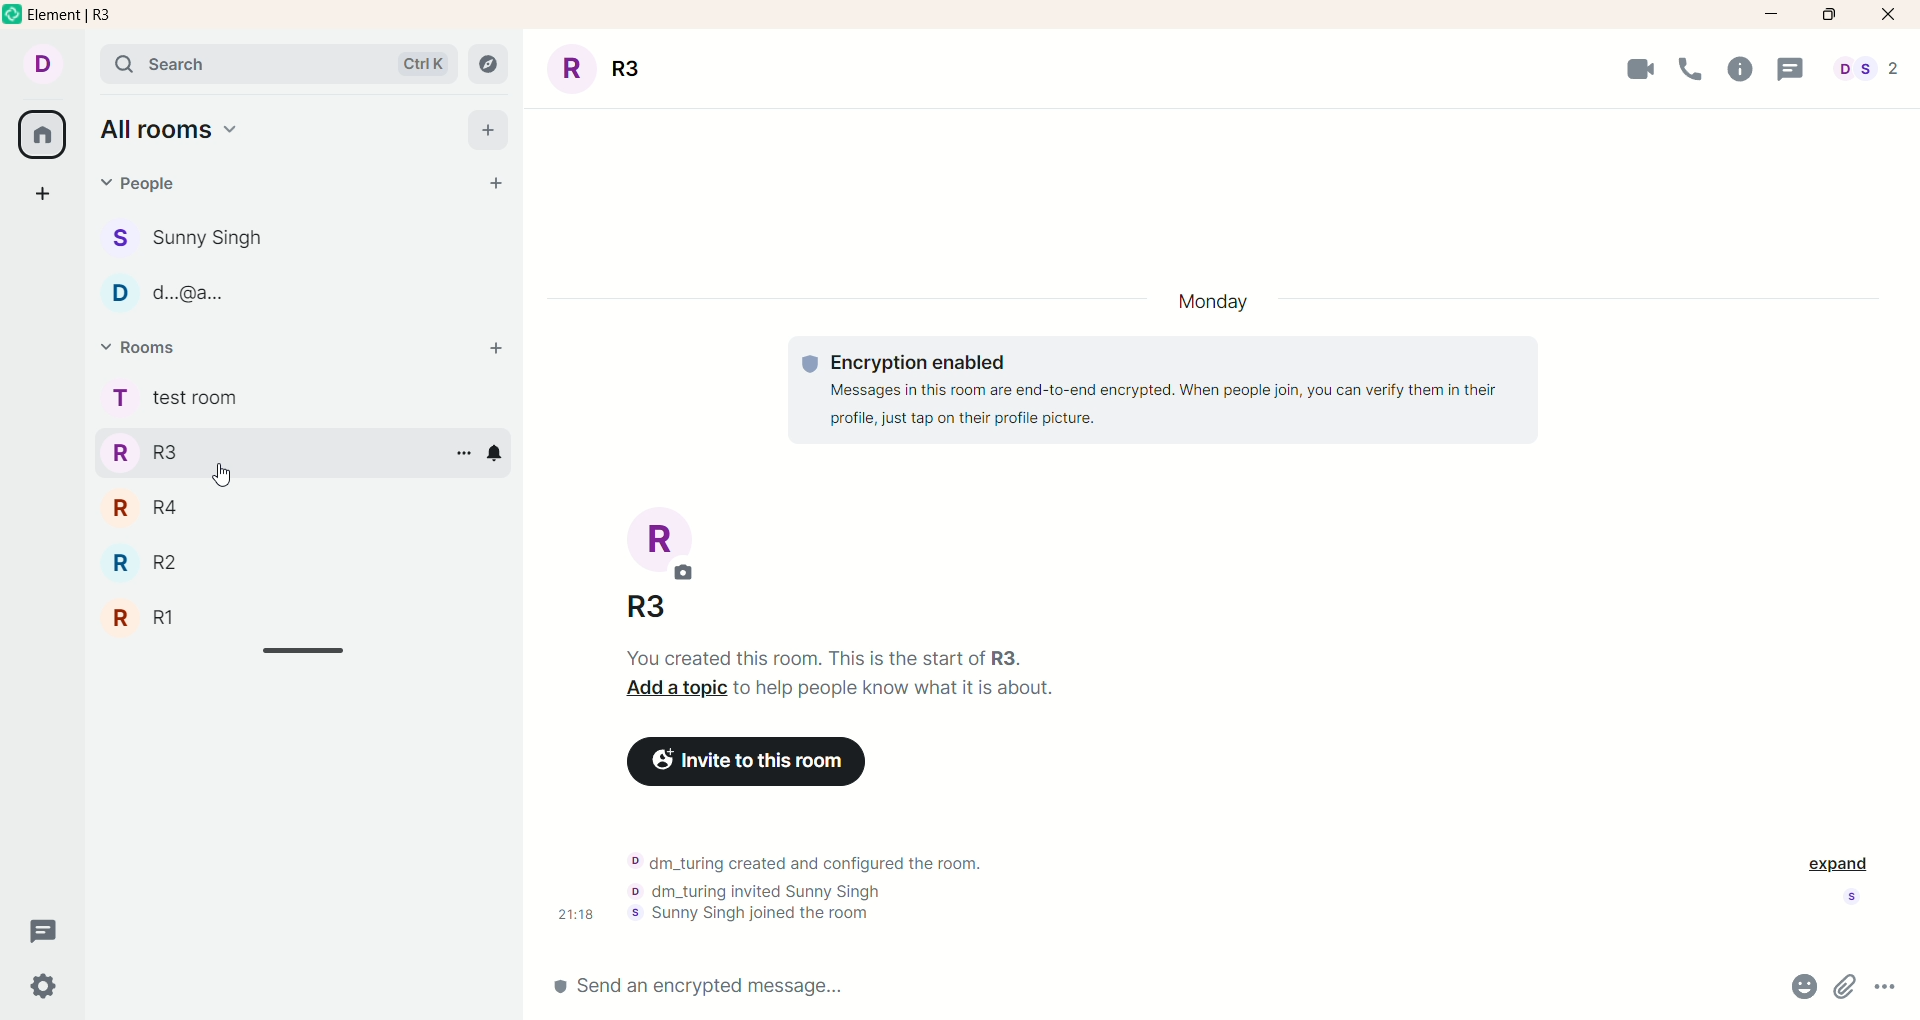 The image size is (1920, 1020). I want to click on threads, so click(43, 933).